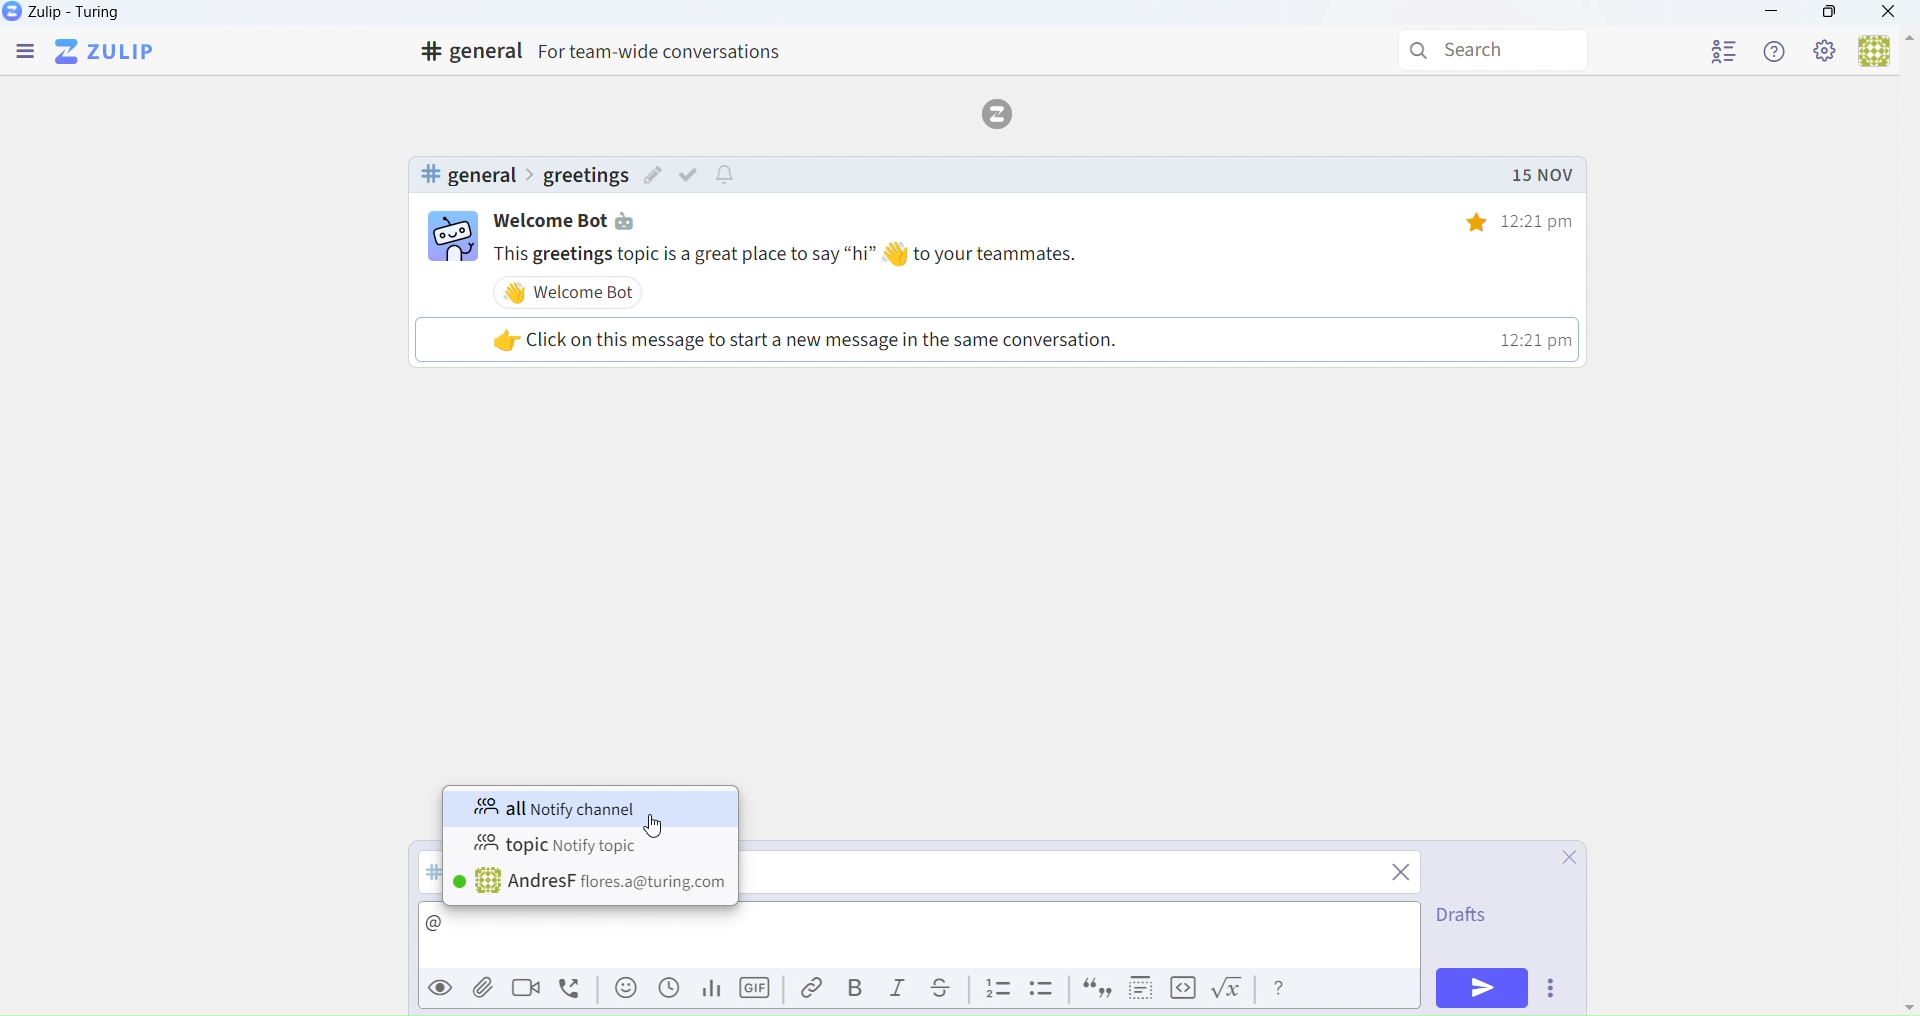 The image size is (1920, 1016). I want to click on Preview, so click(437, 988).